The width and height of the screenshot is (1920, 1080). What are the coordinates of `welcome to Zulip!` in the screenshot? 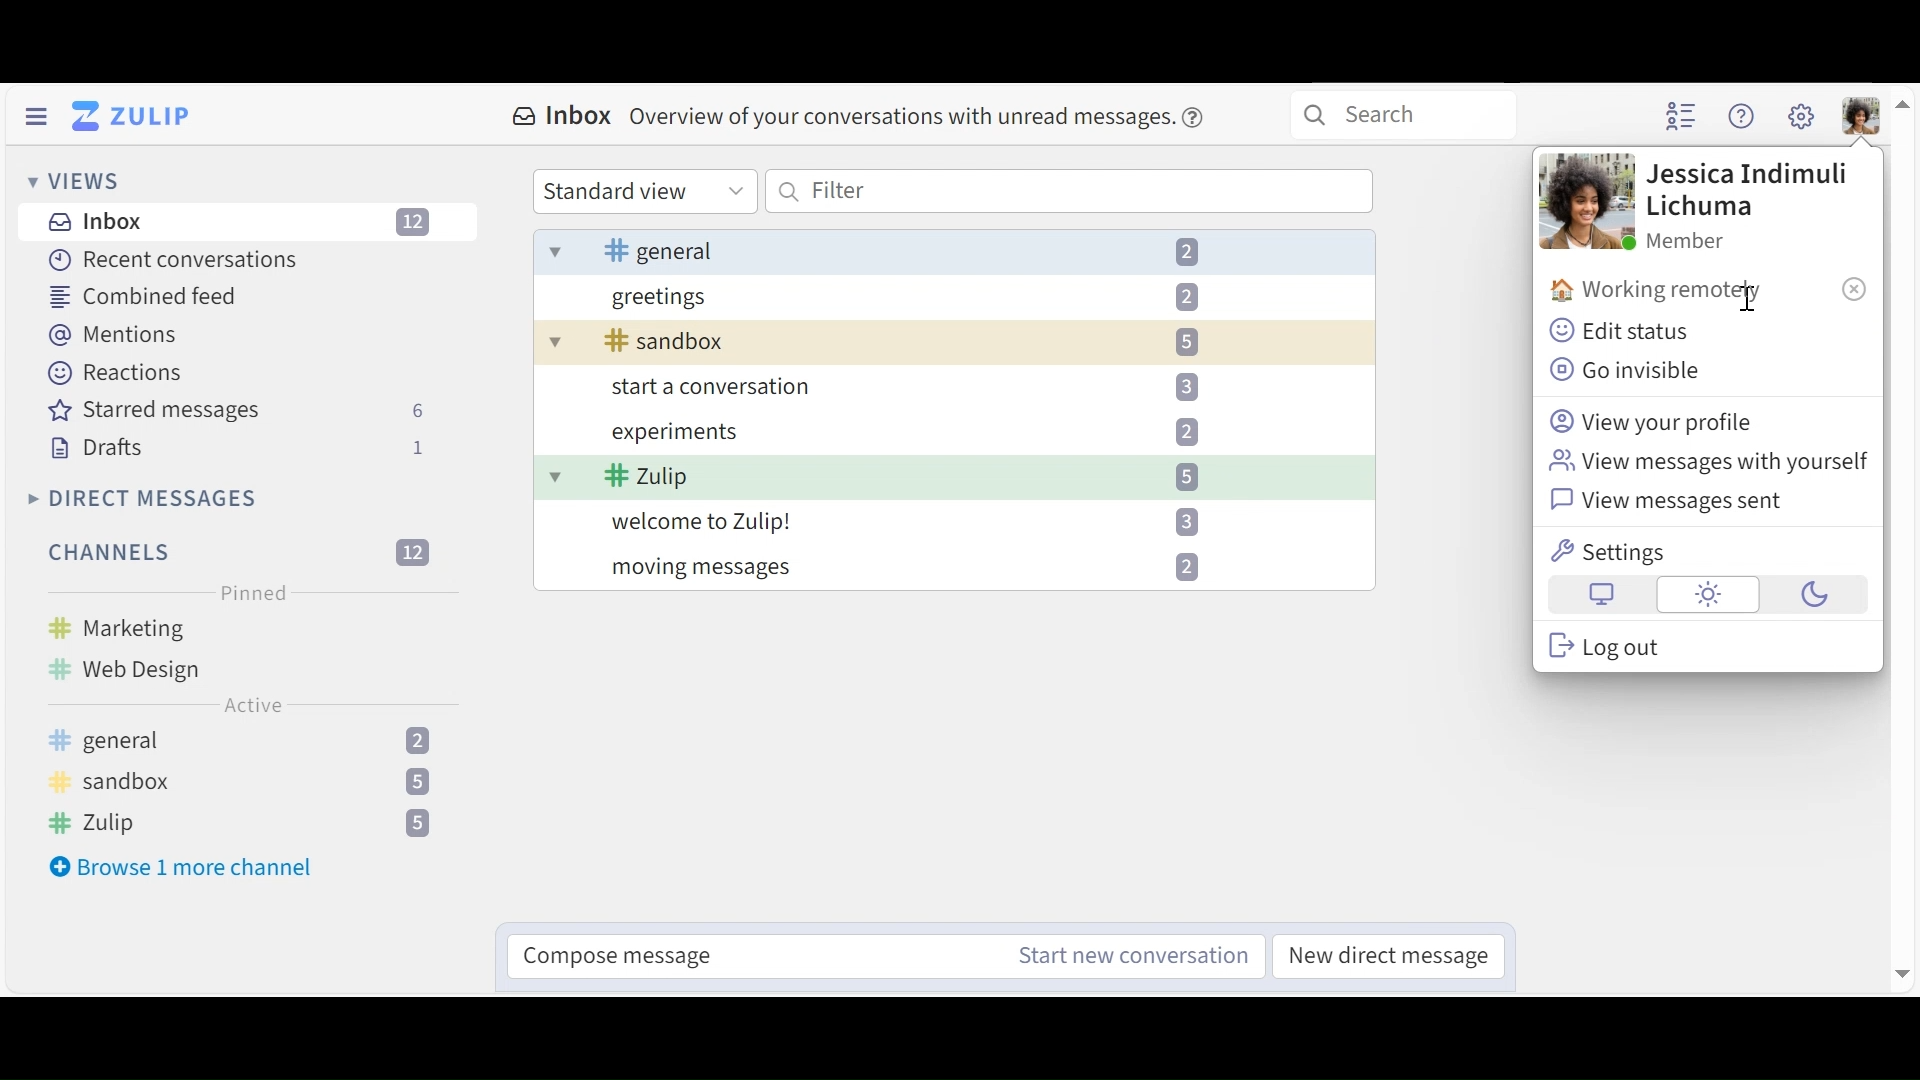 It's located at (702, 524).